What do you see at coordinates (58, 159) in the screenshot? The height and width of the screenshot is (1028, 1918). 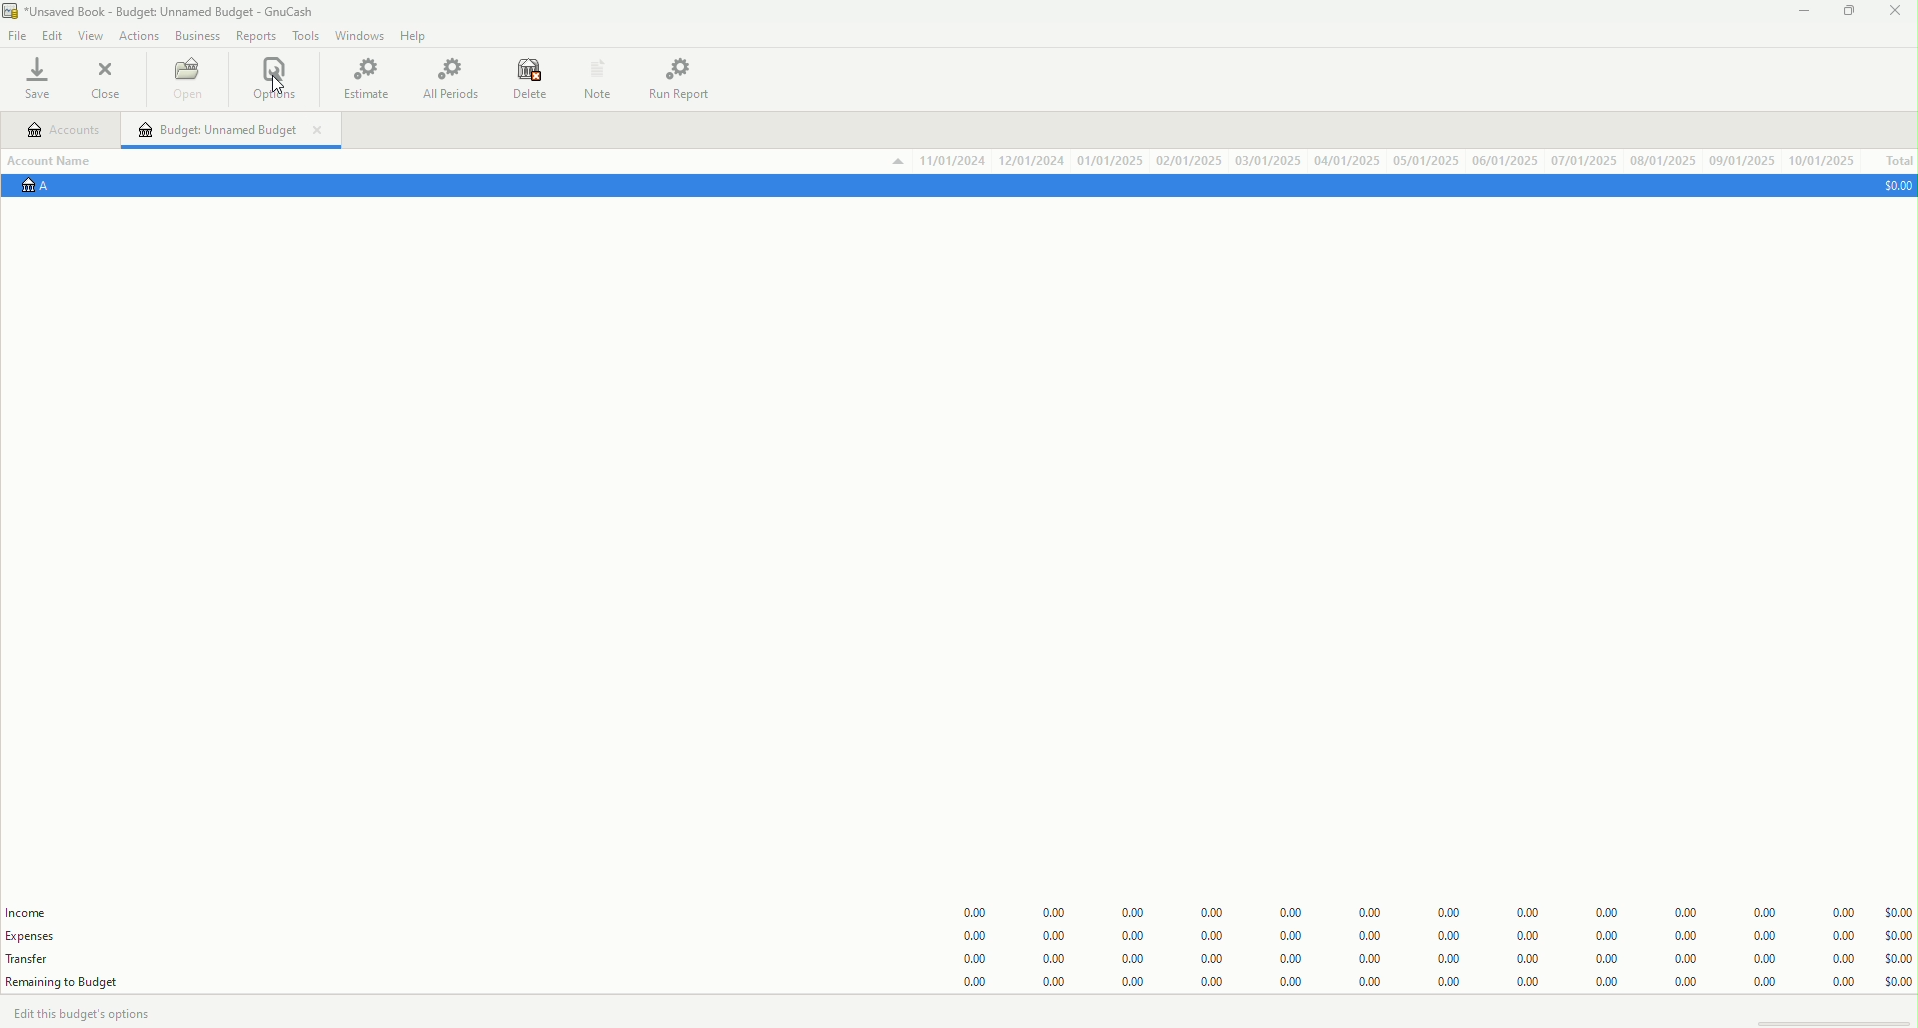 I see `Account Name` at bounding box center [58, 159].